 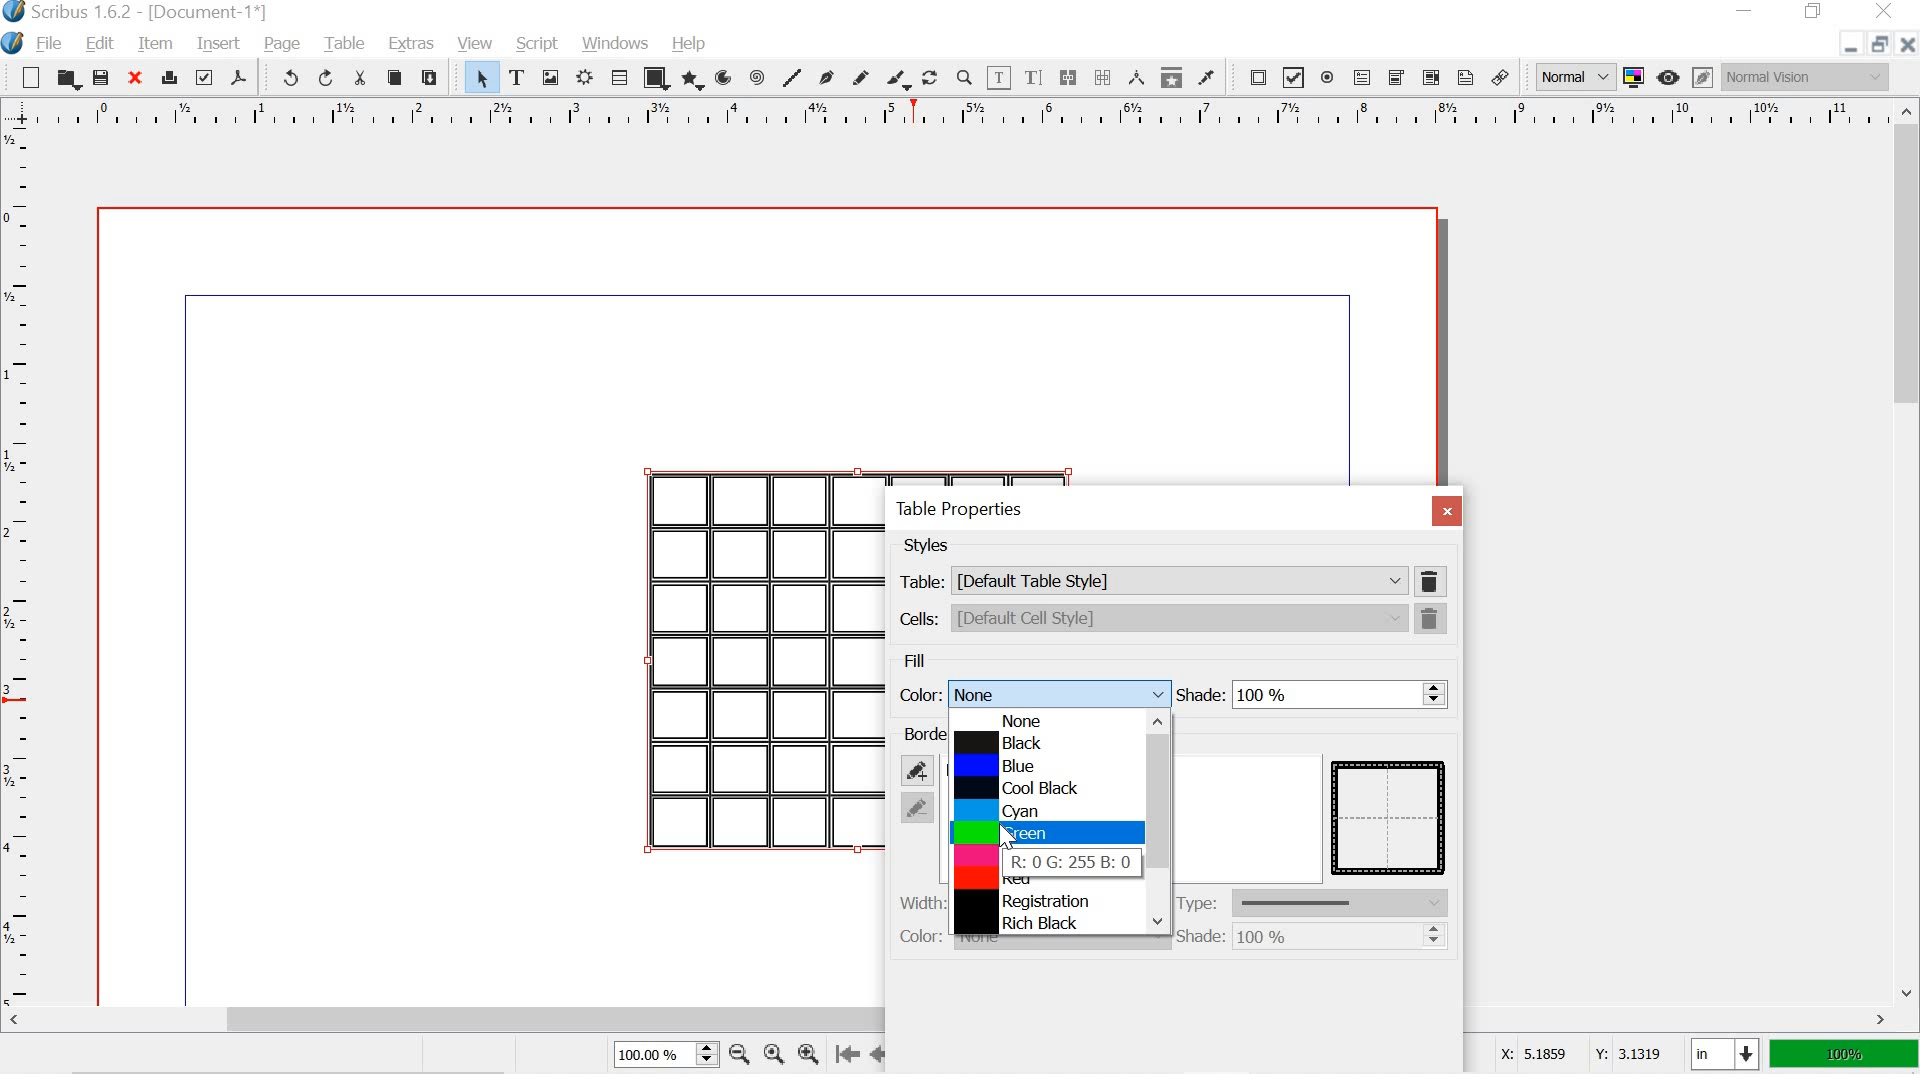 I want to click on eye dropper, so click(x=1206, y=76).